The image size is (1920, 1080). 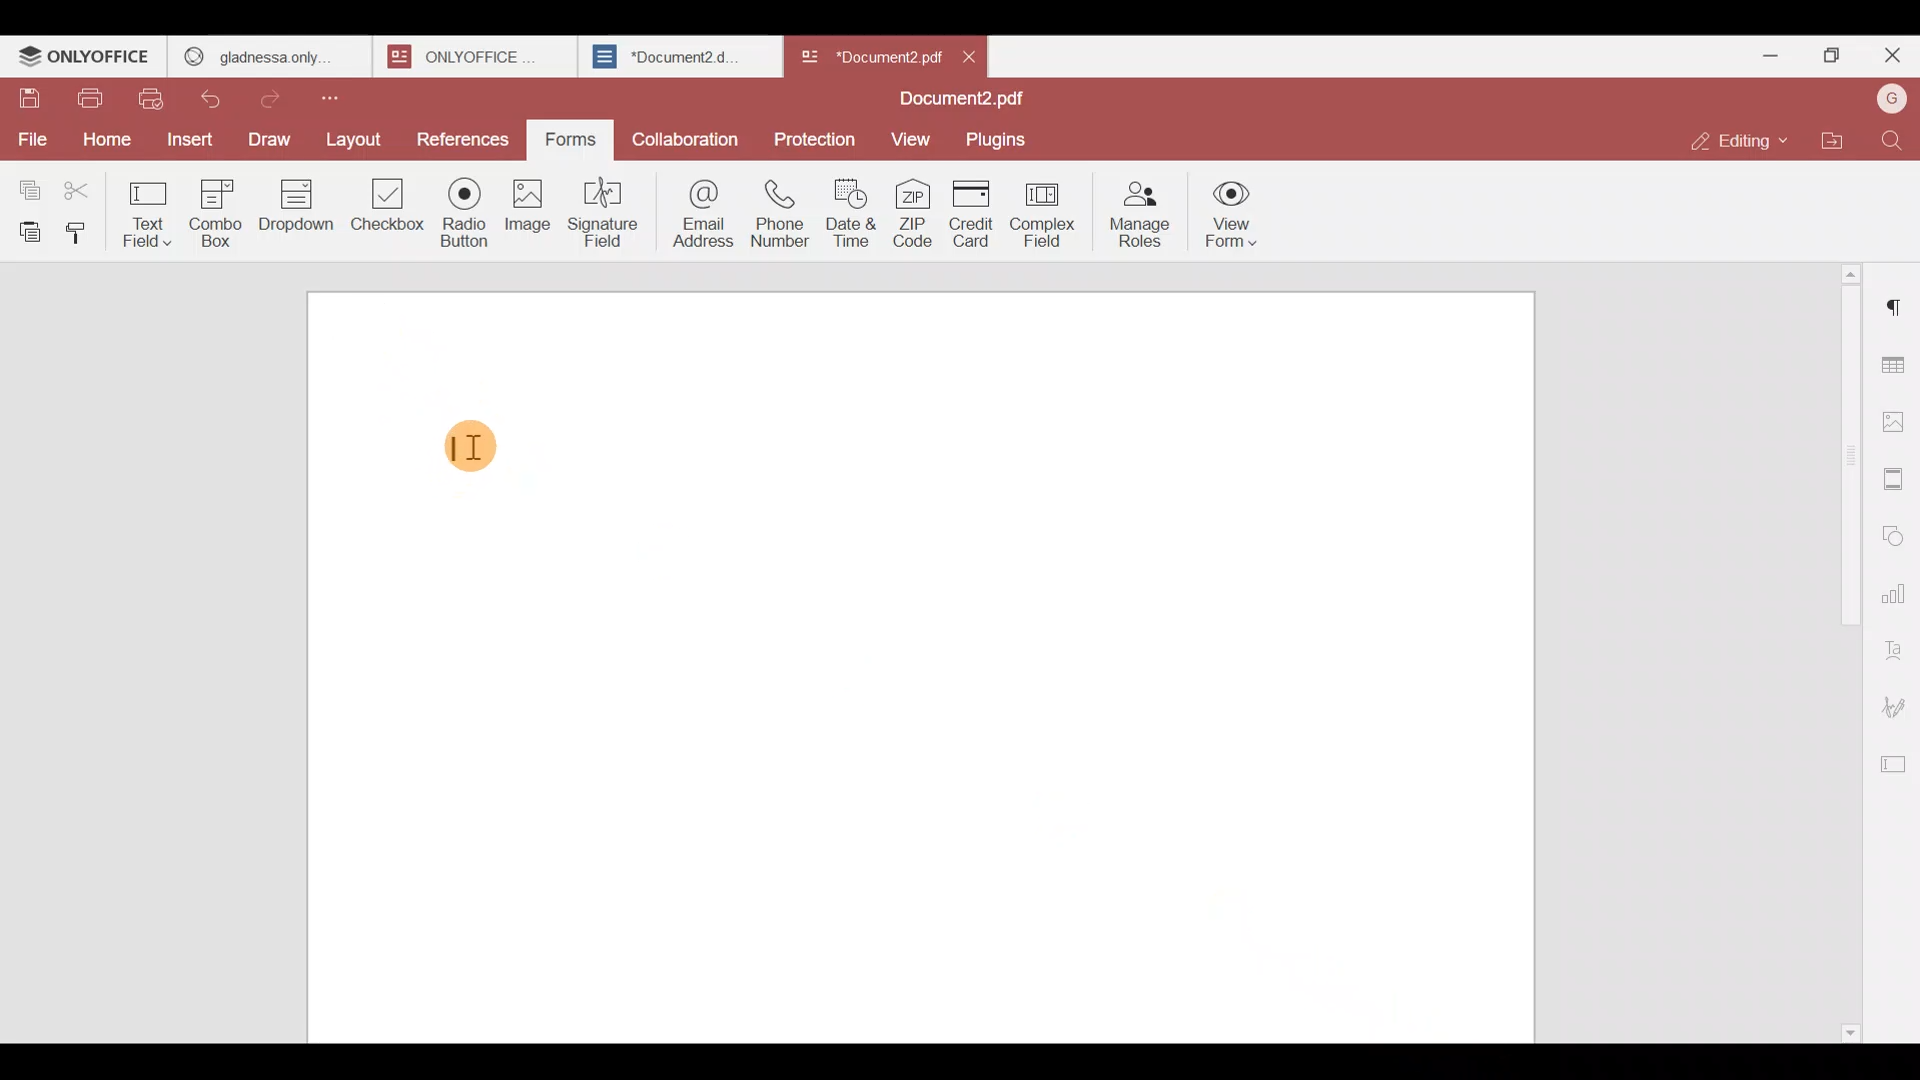 What do you see at coordinates (263, 52) in the screenshot?
I see `GLADNESS ONLY` at bounding box center [263, 52].